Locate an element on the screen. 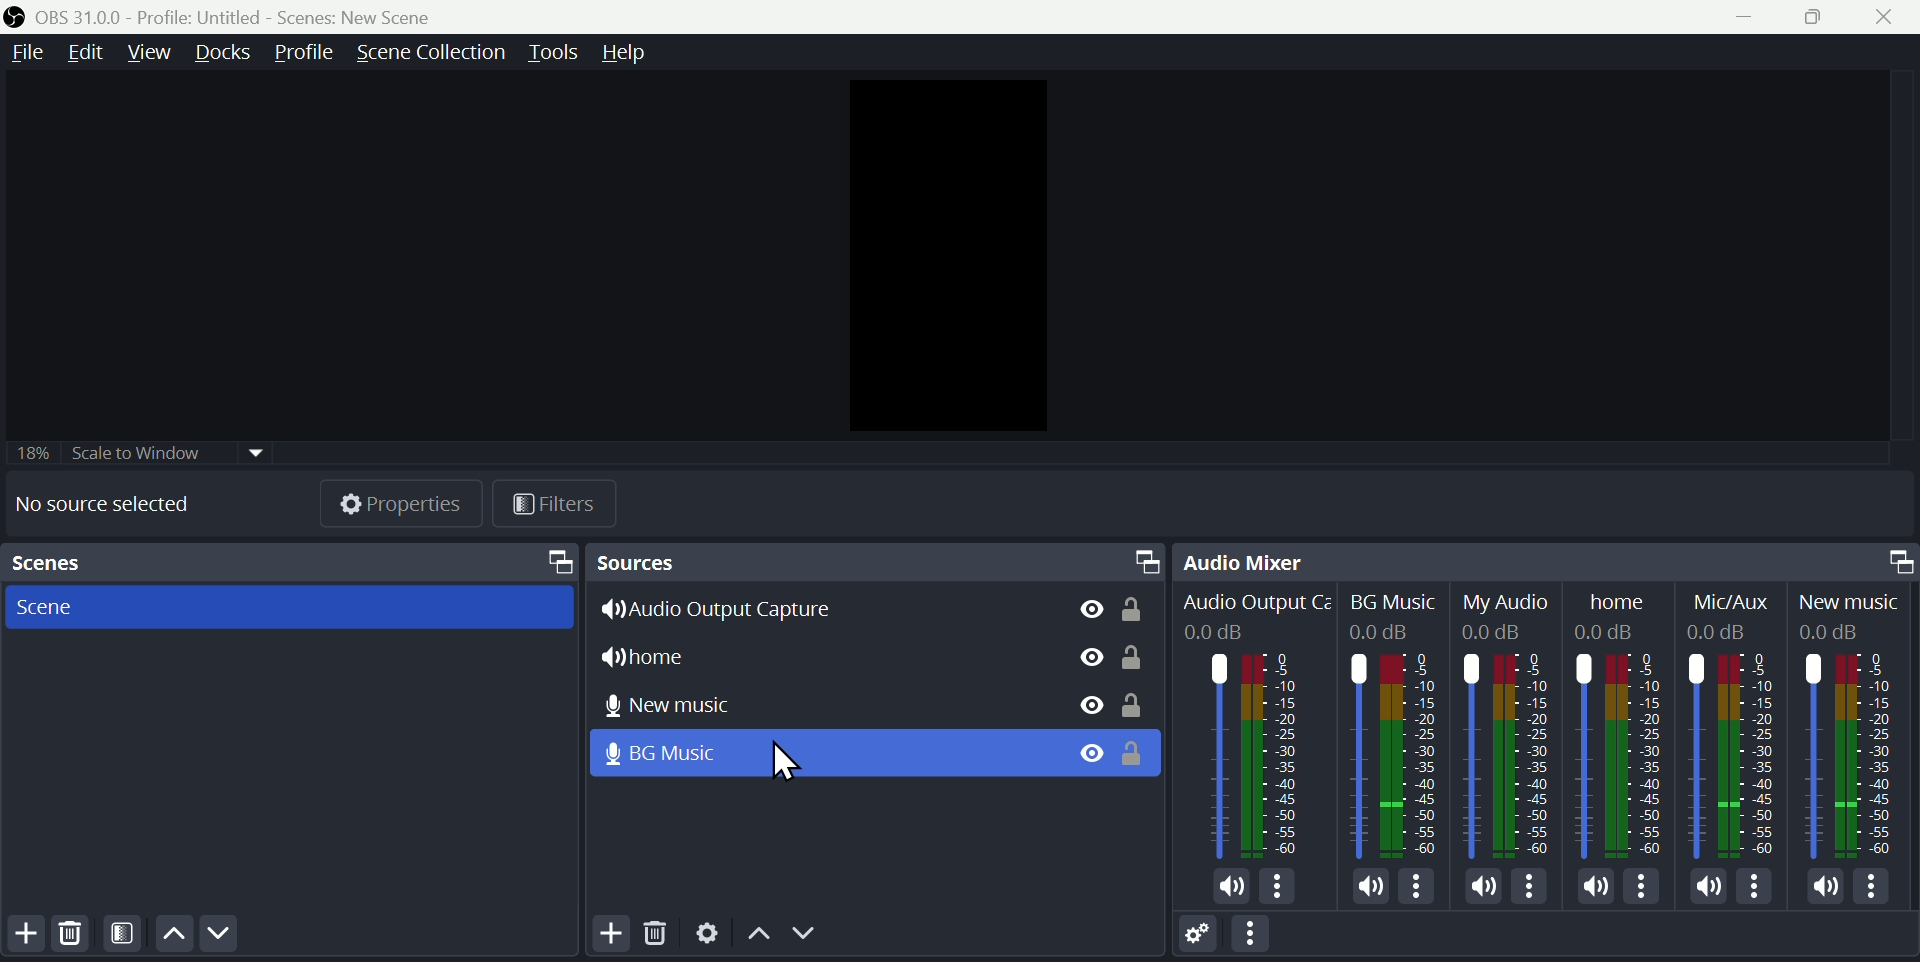  Down is located at coordinates (835, 939).